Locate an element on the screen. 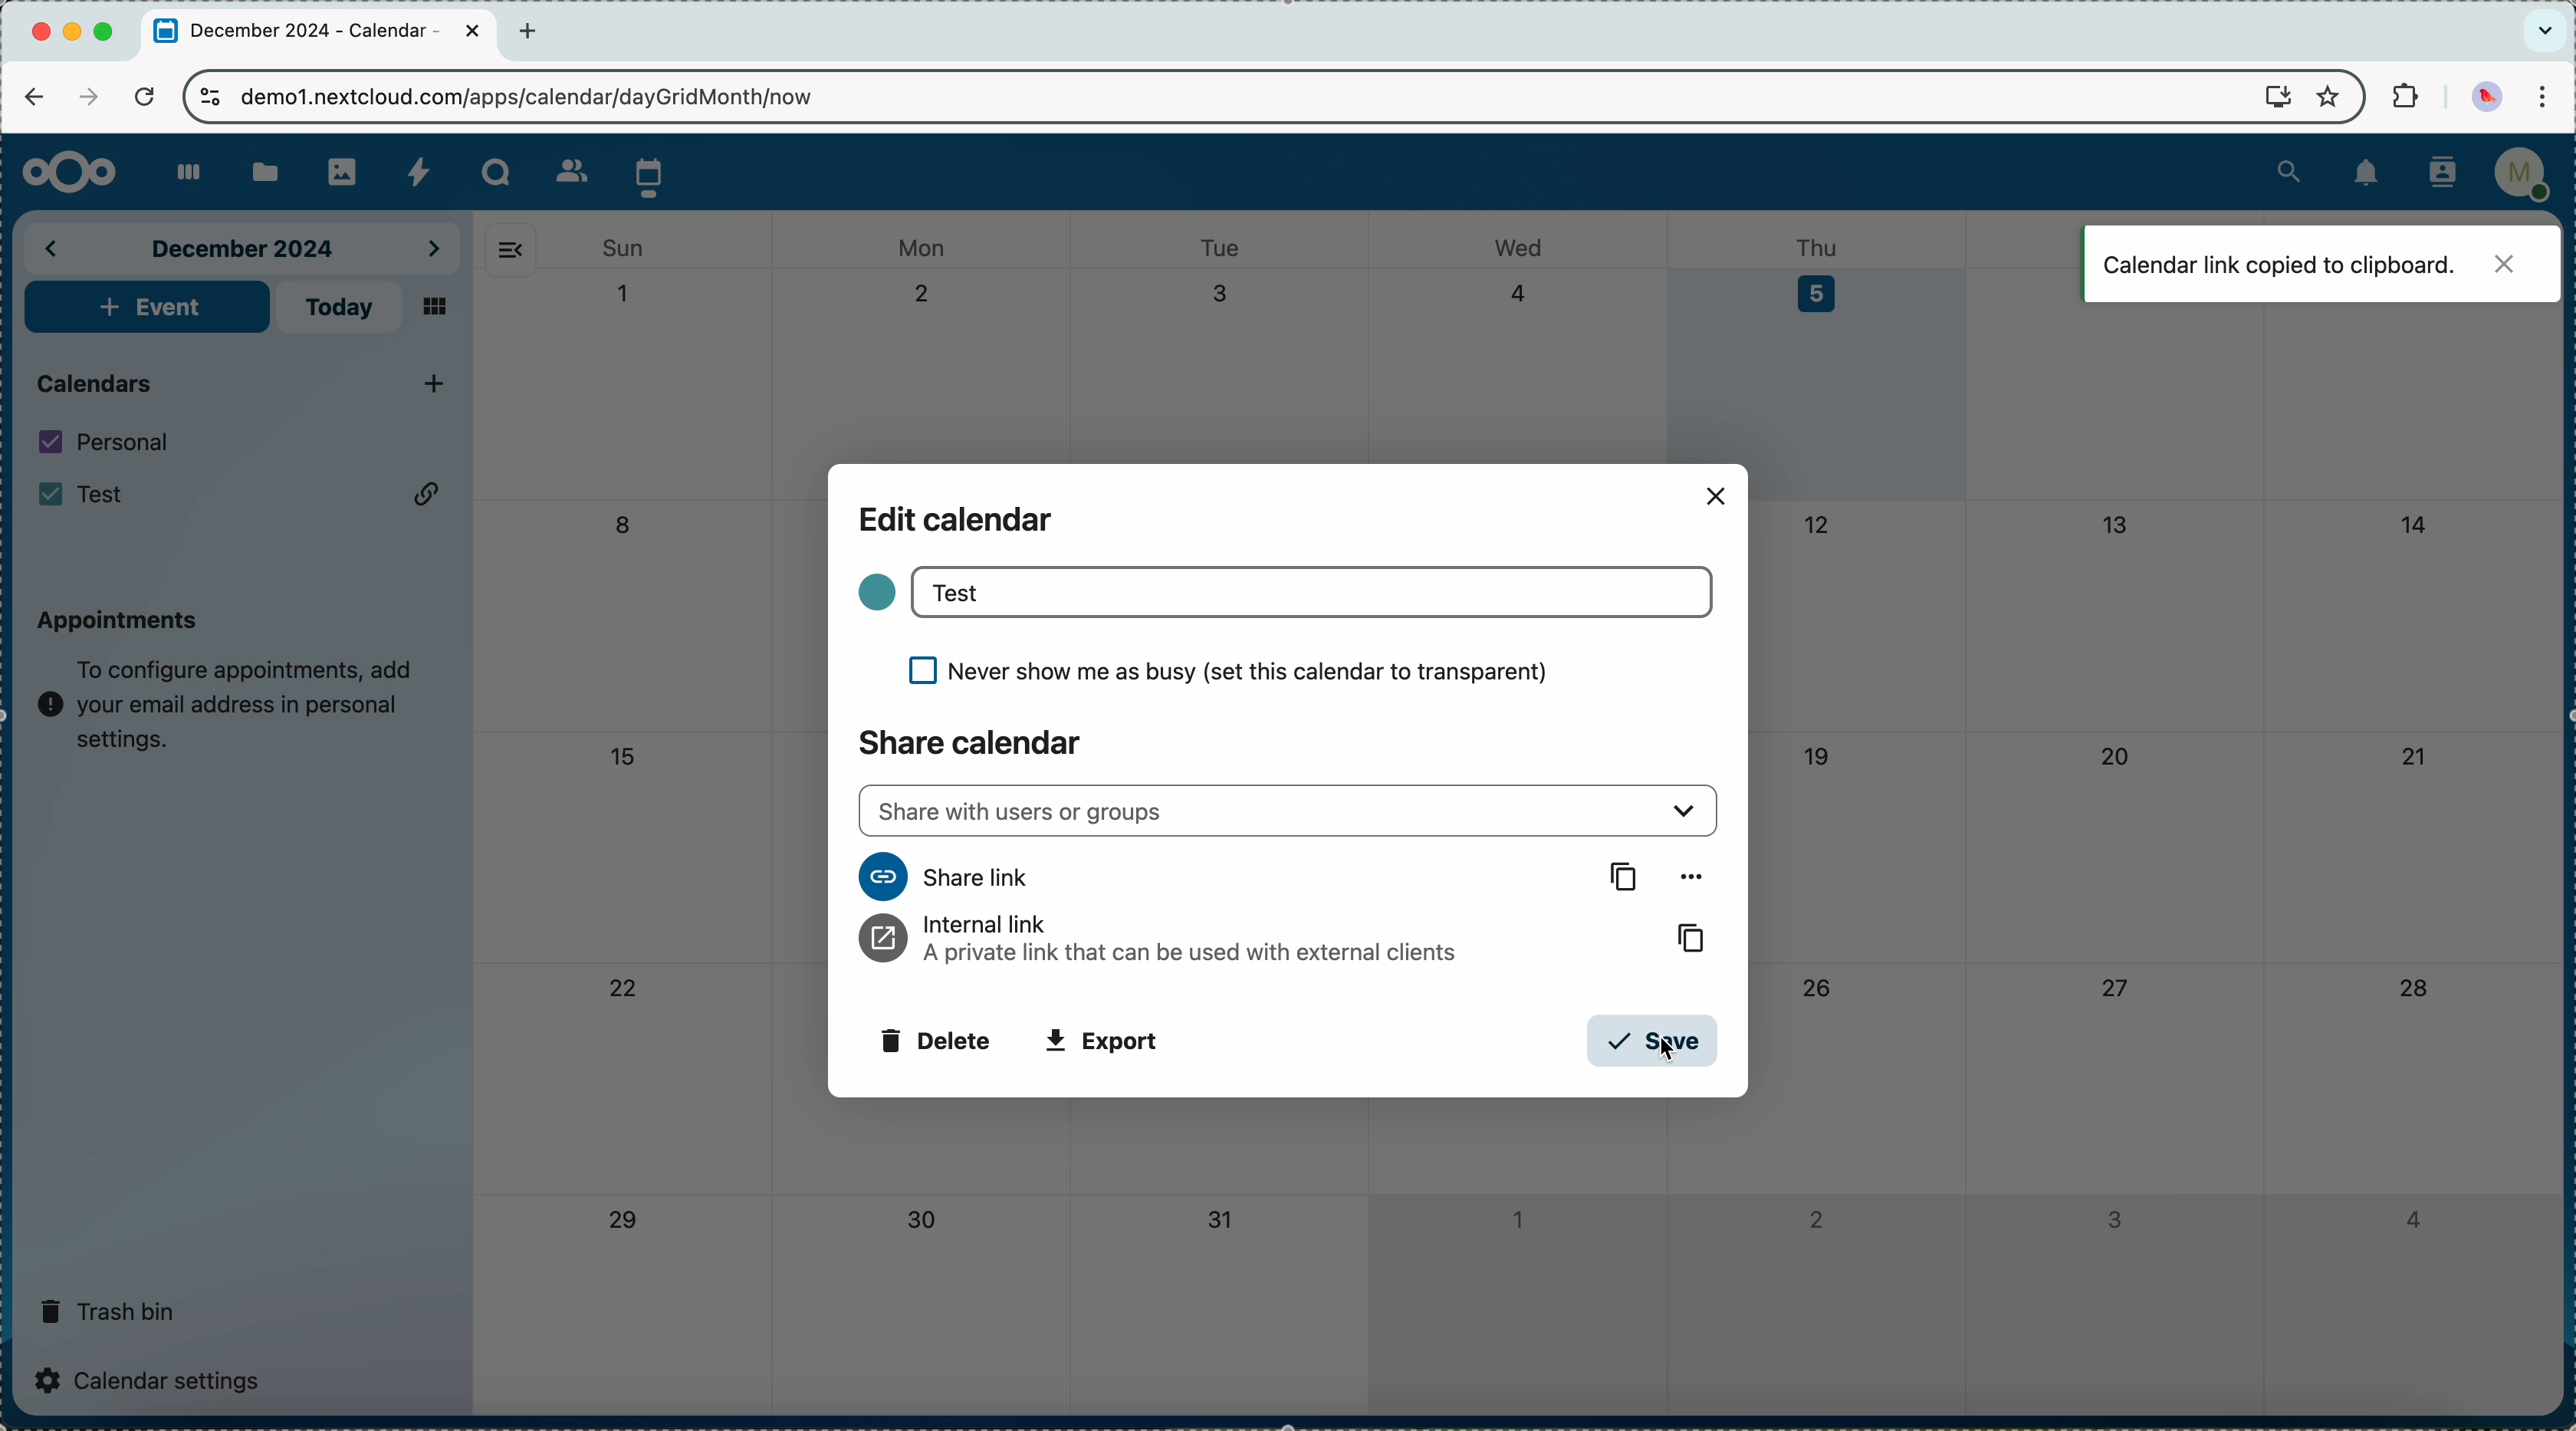 The width and height of the screenshot is (2576, 1431). photos is located at coordinates (341, 166).